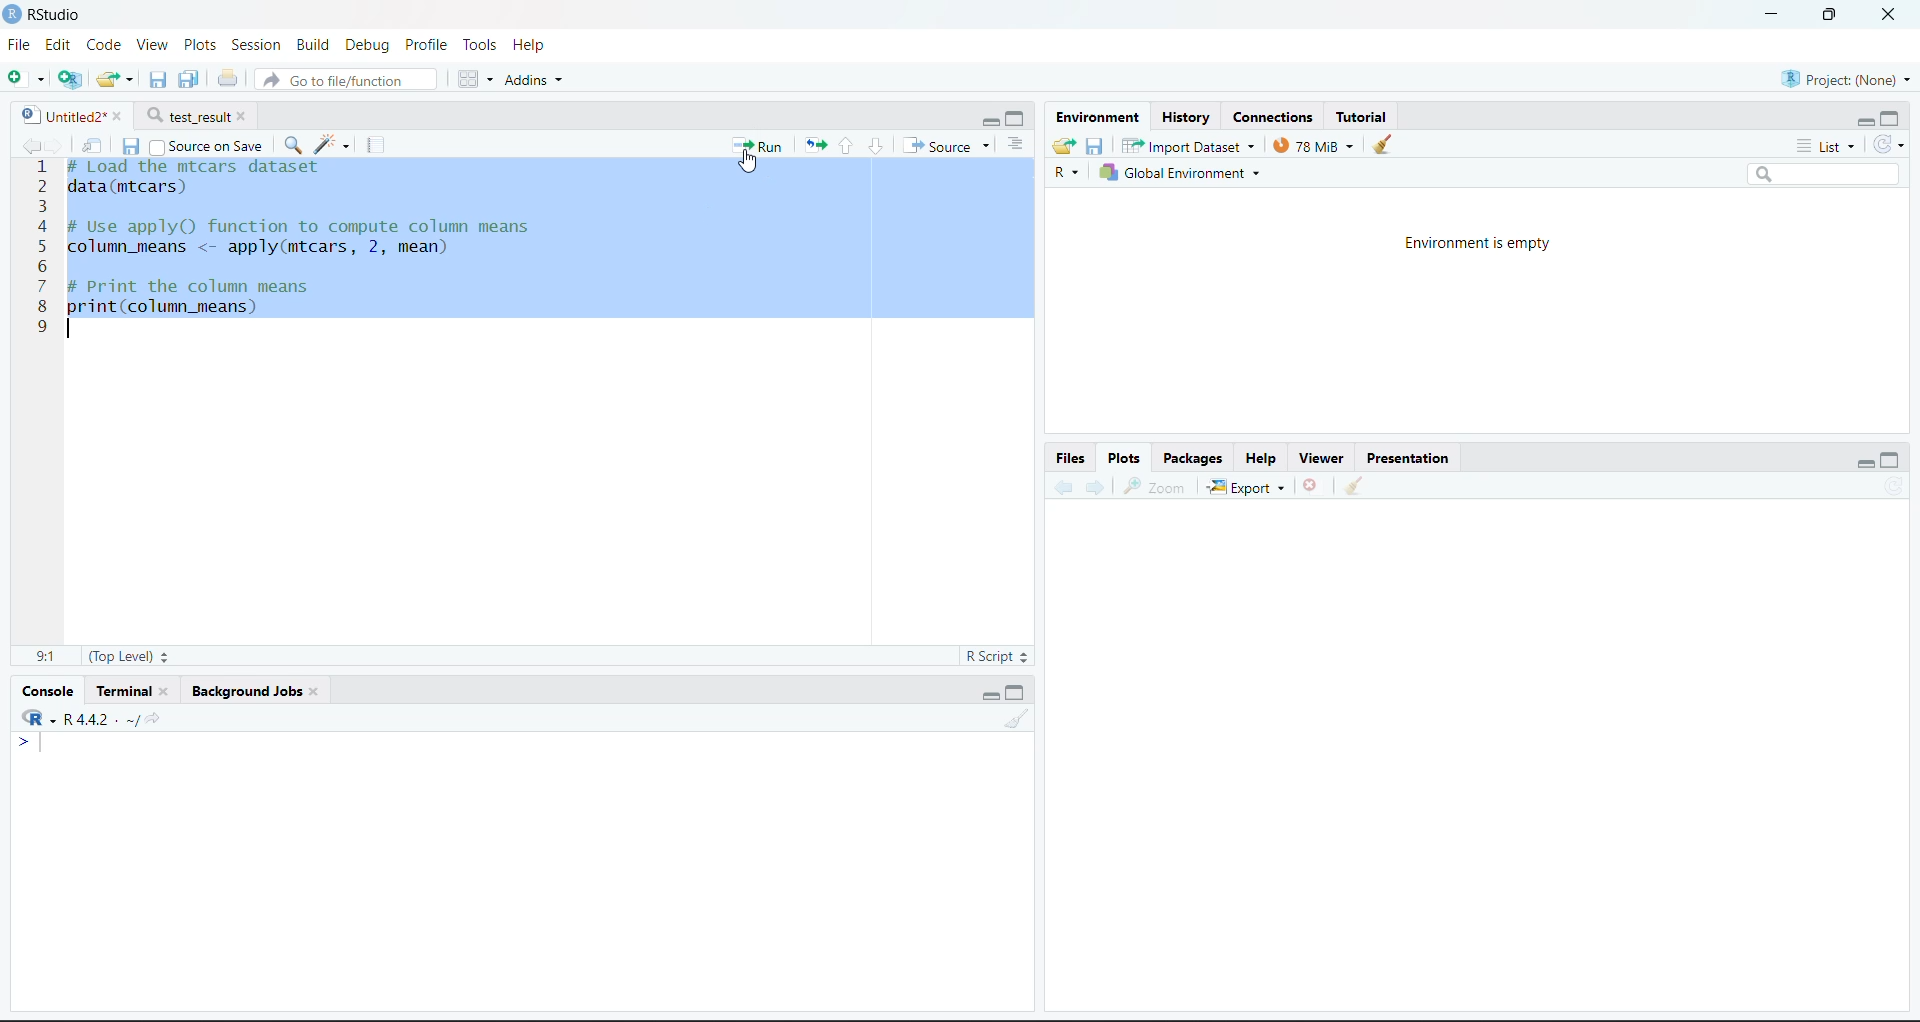 This screenshot has width=1920, height=1022. What do you see at coordinates (1829, 176) in the screenshot?
I see `Search bar` at bounding box center [1829, 176].